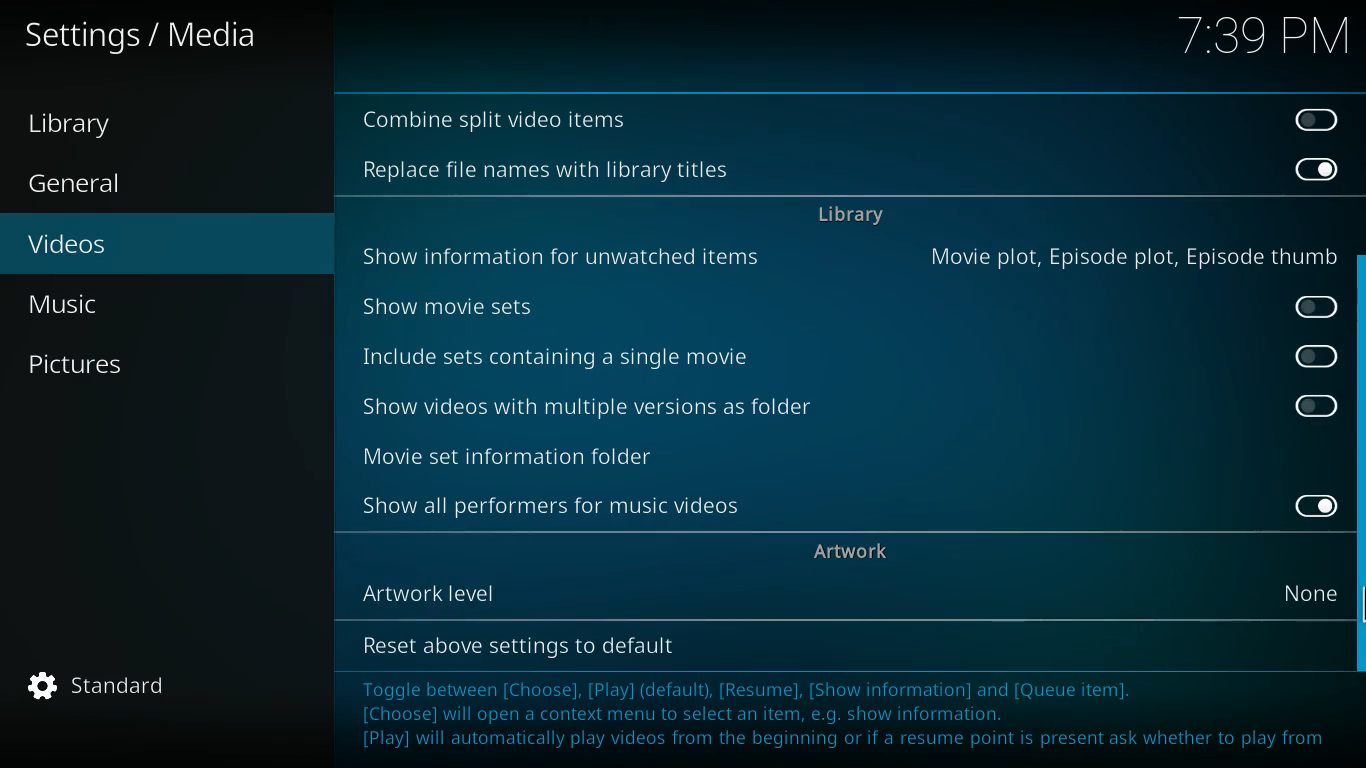 The image size is (1366, 768). What do you see at coordinates (146, 36) in the screenshot?
I see `Settings/Media` at bounding box center [146, 36].